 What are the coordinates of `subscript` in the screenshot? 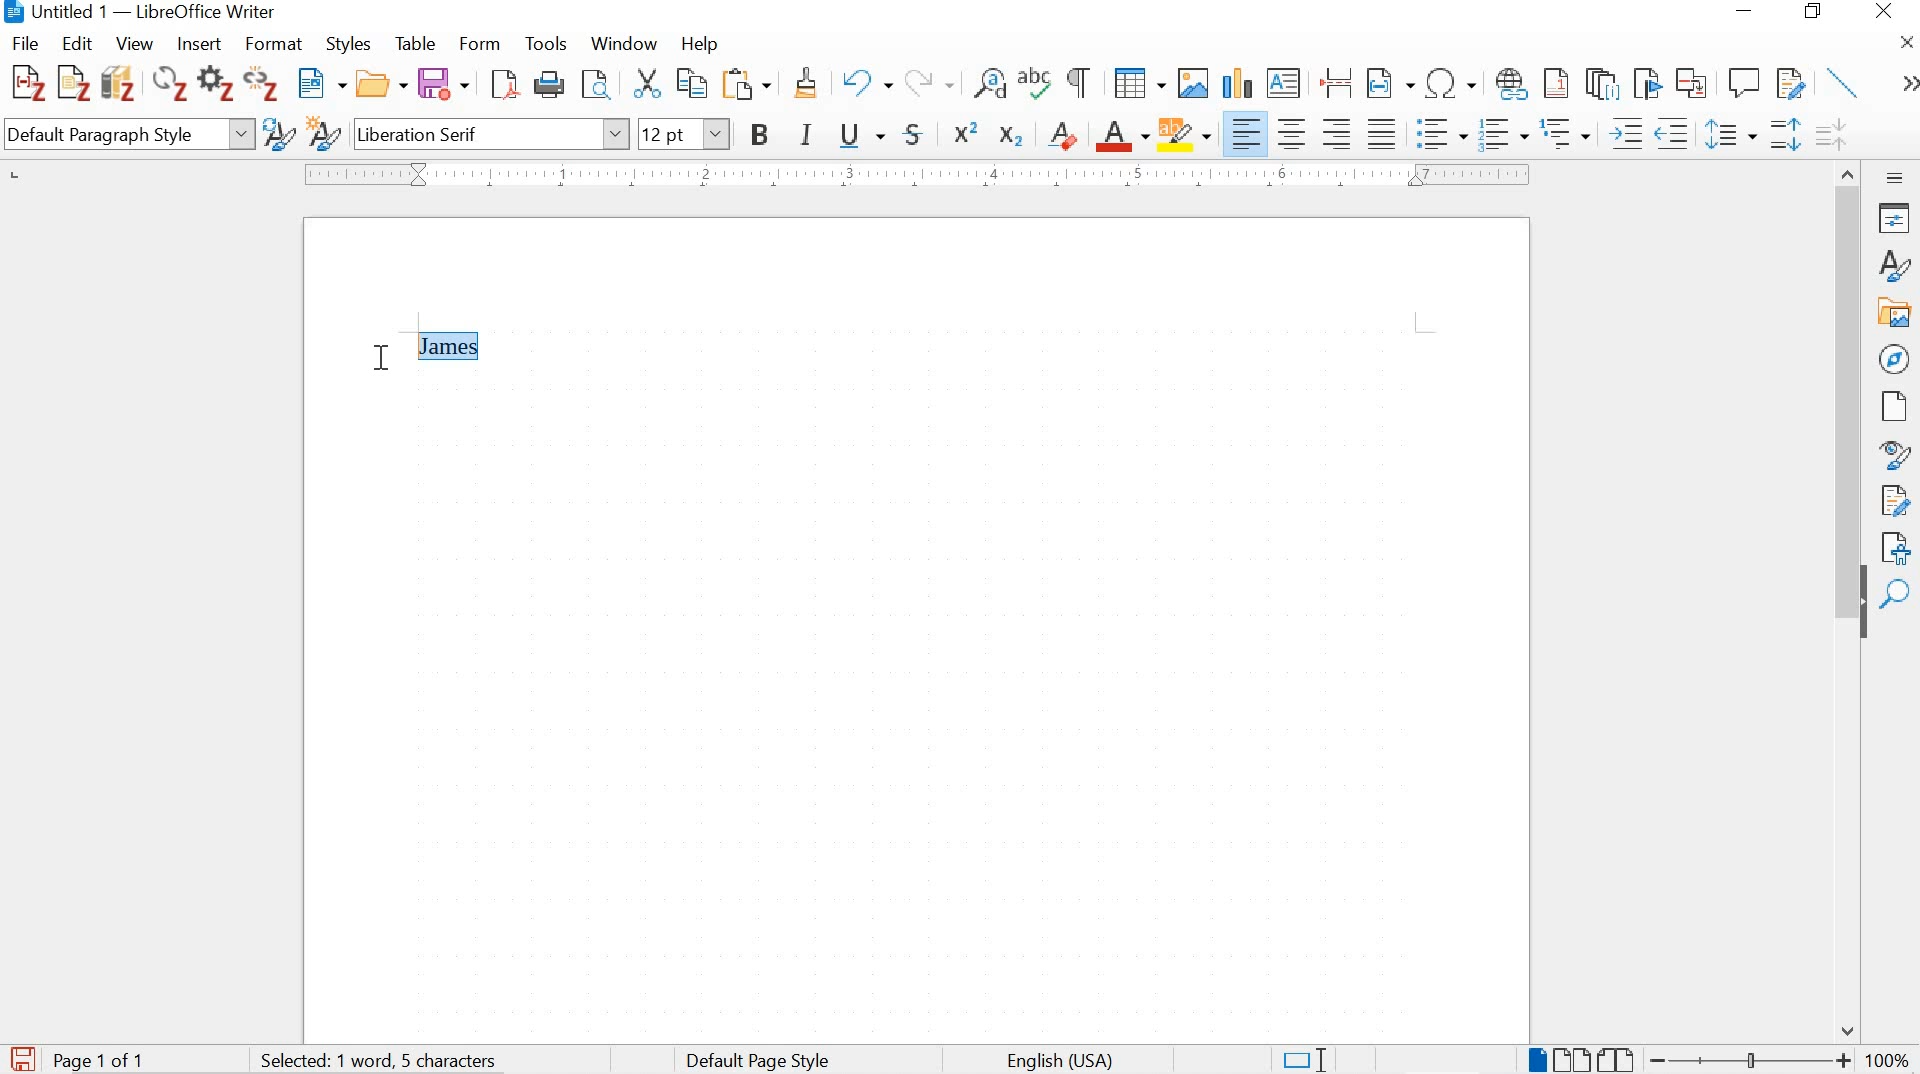 It's located at (1009, 136).